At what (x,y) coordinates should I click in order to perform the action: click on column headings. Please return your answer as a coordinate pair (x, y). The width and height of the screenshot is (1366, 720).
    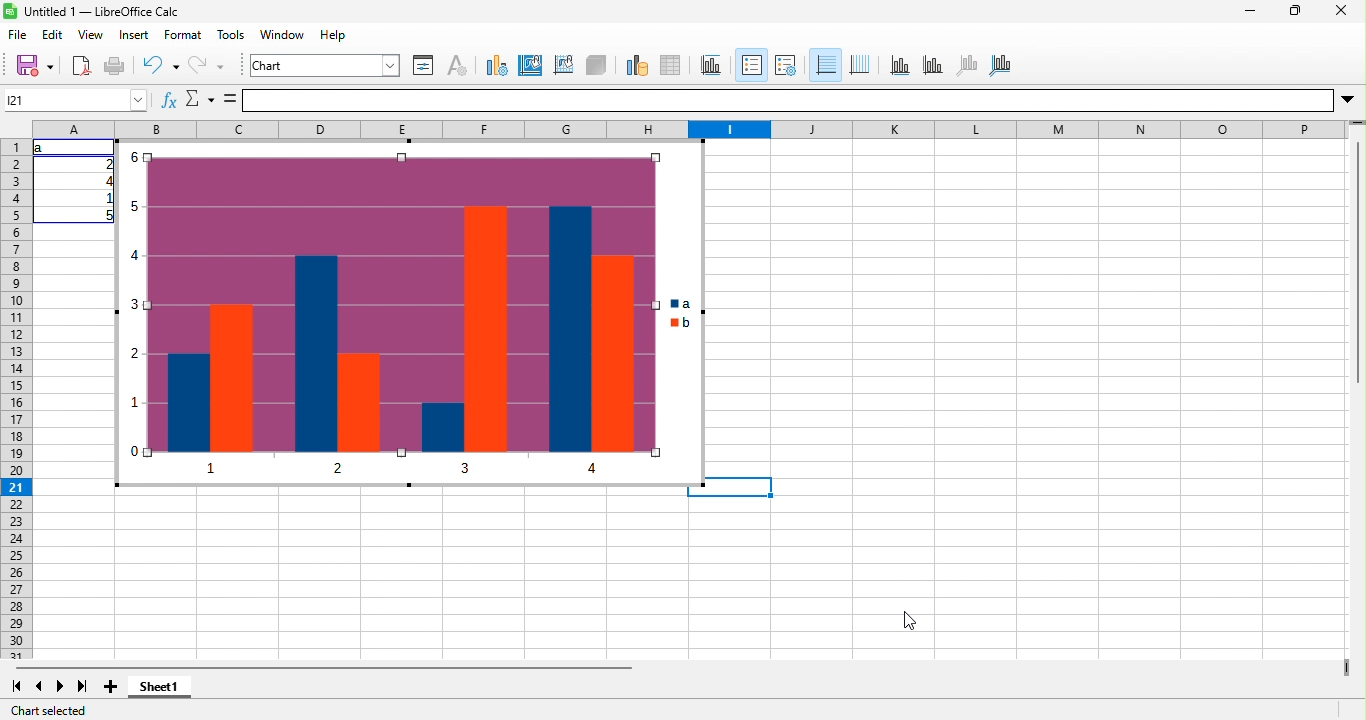
    Looking at the image, I should click on (691, 129).